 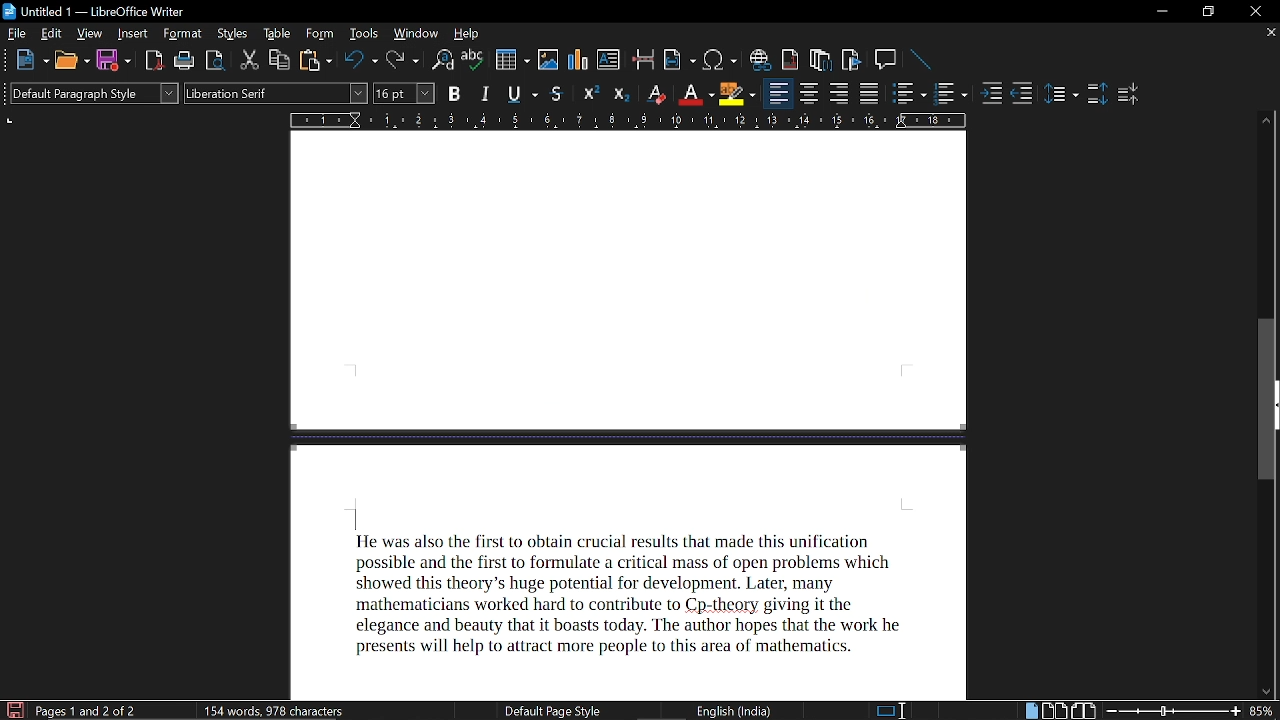 I want to click on Superscript, so click(x=591, y=92).